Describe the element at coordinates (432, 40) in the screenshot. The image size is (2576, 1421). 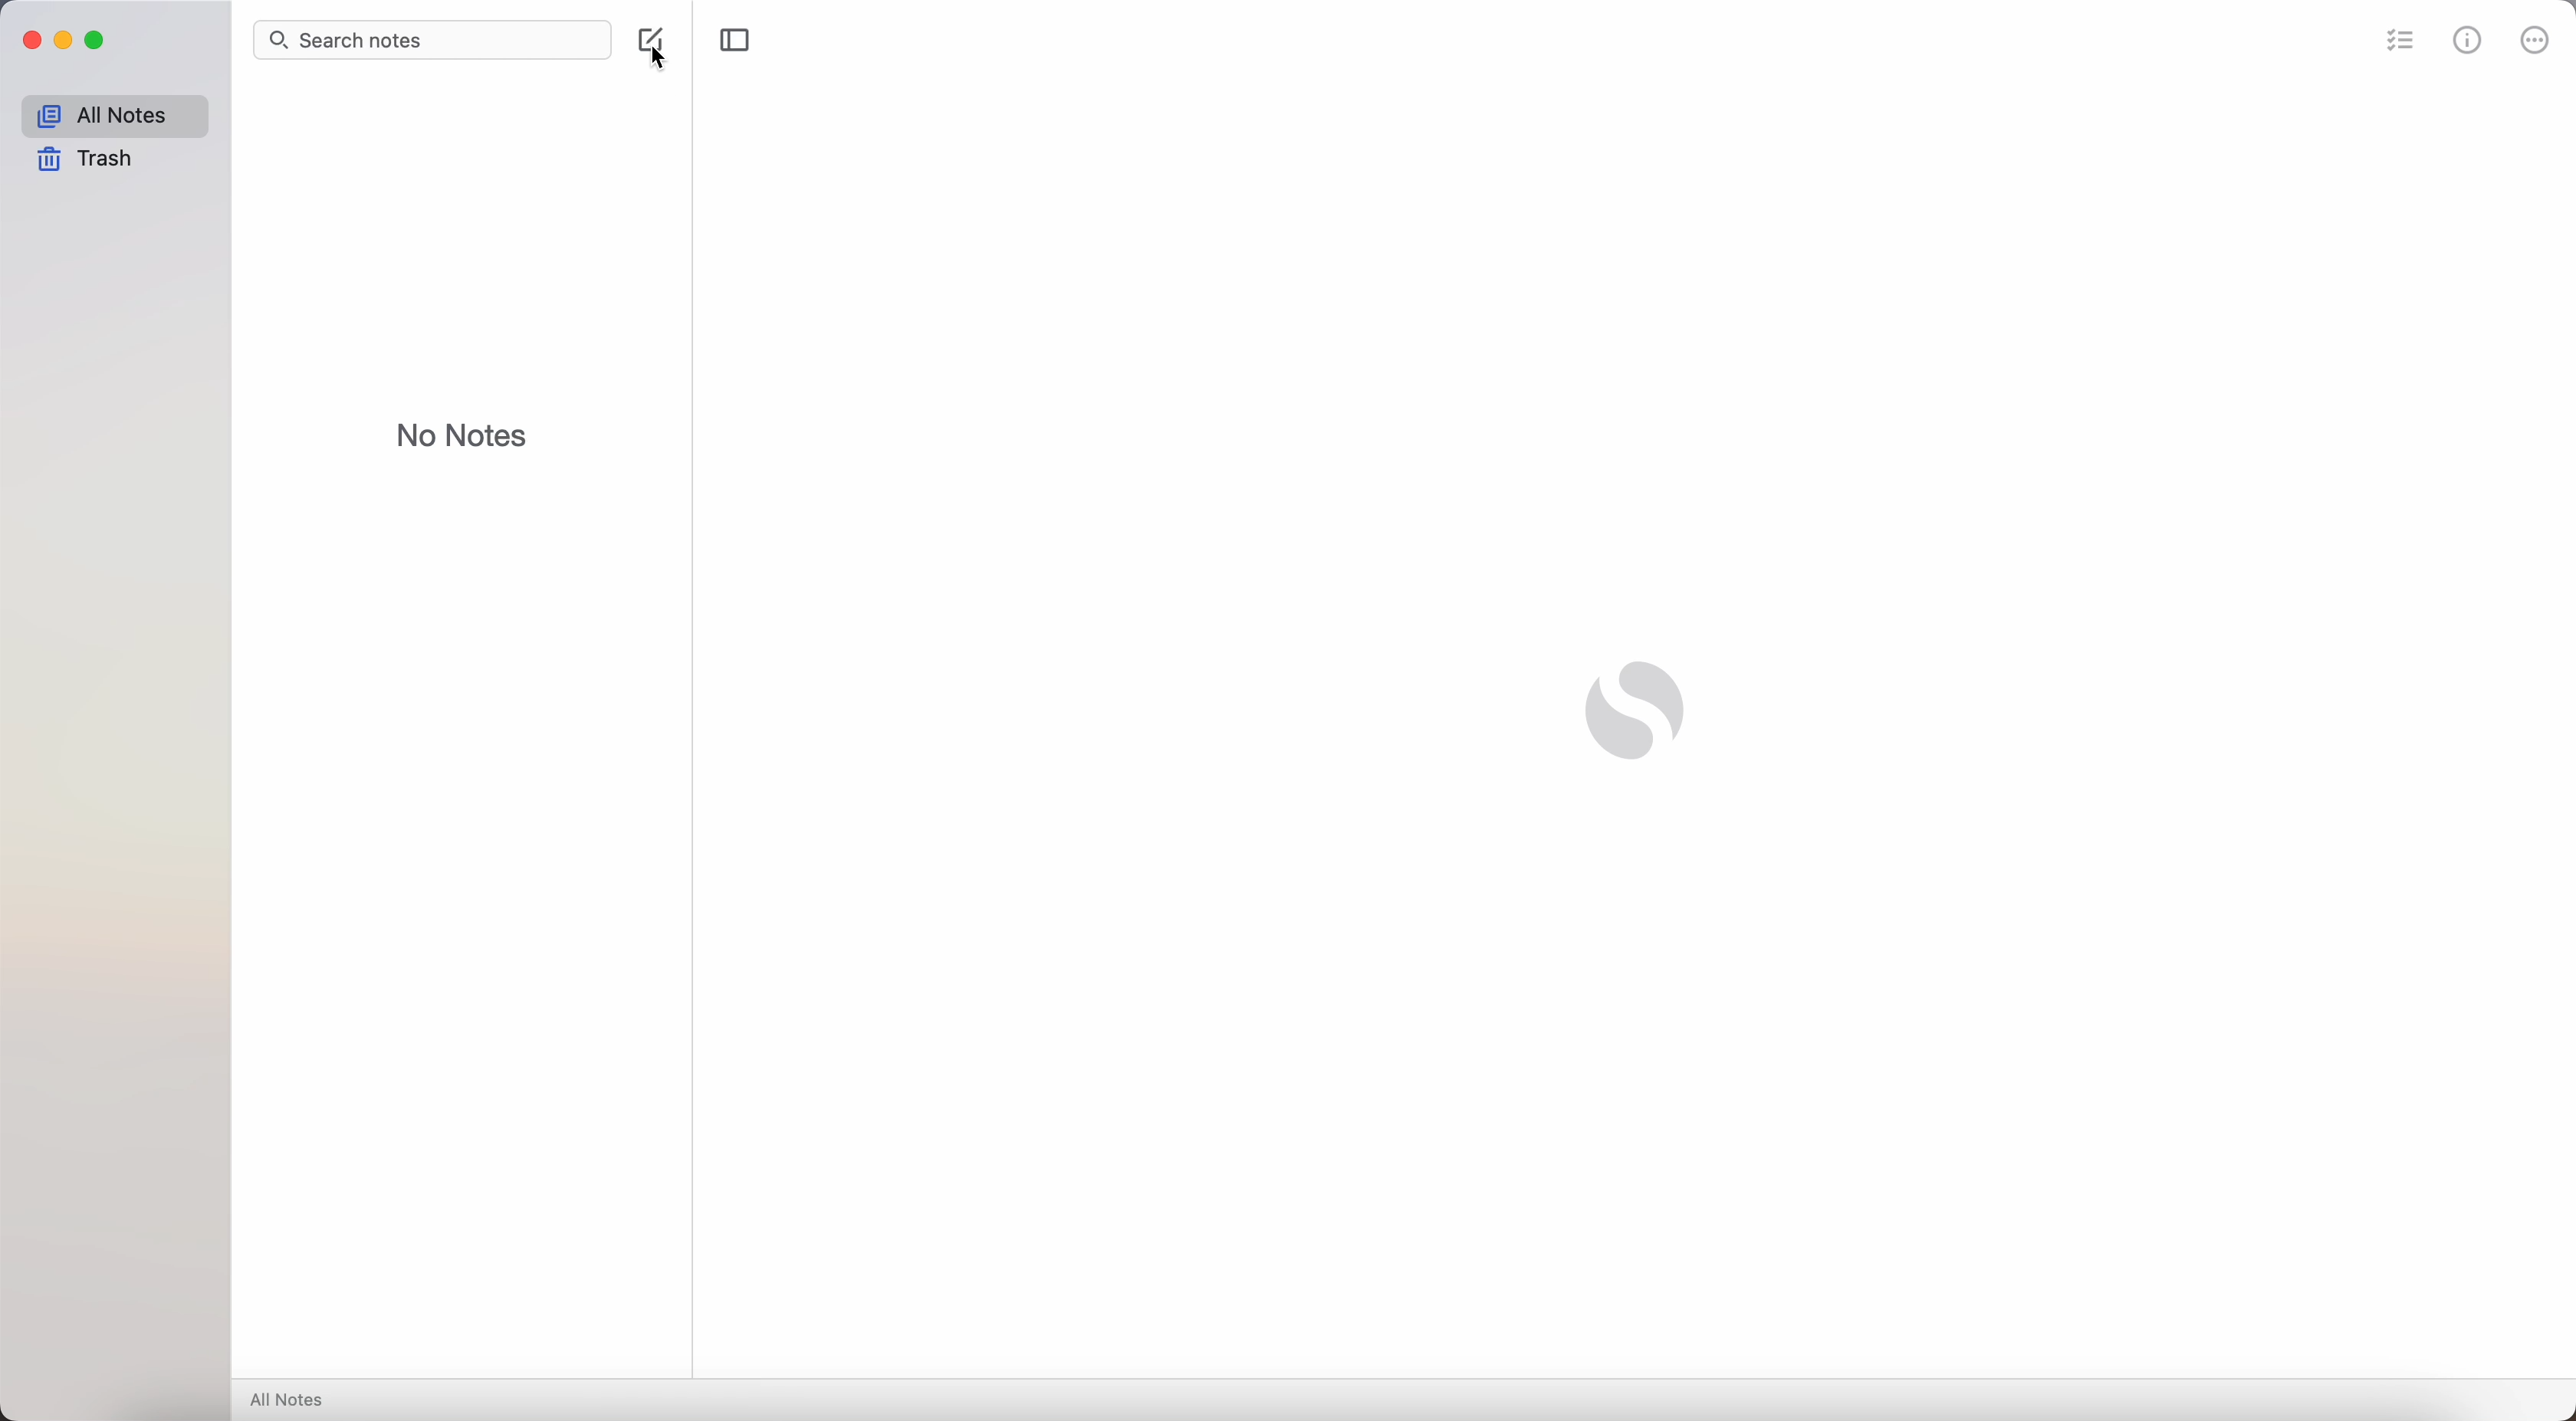
I see `search bar` at that location.